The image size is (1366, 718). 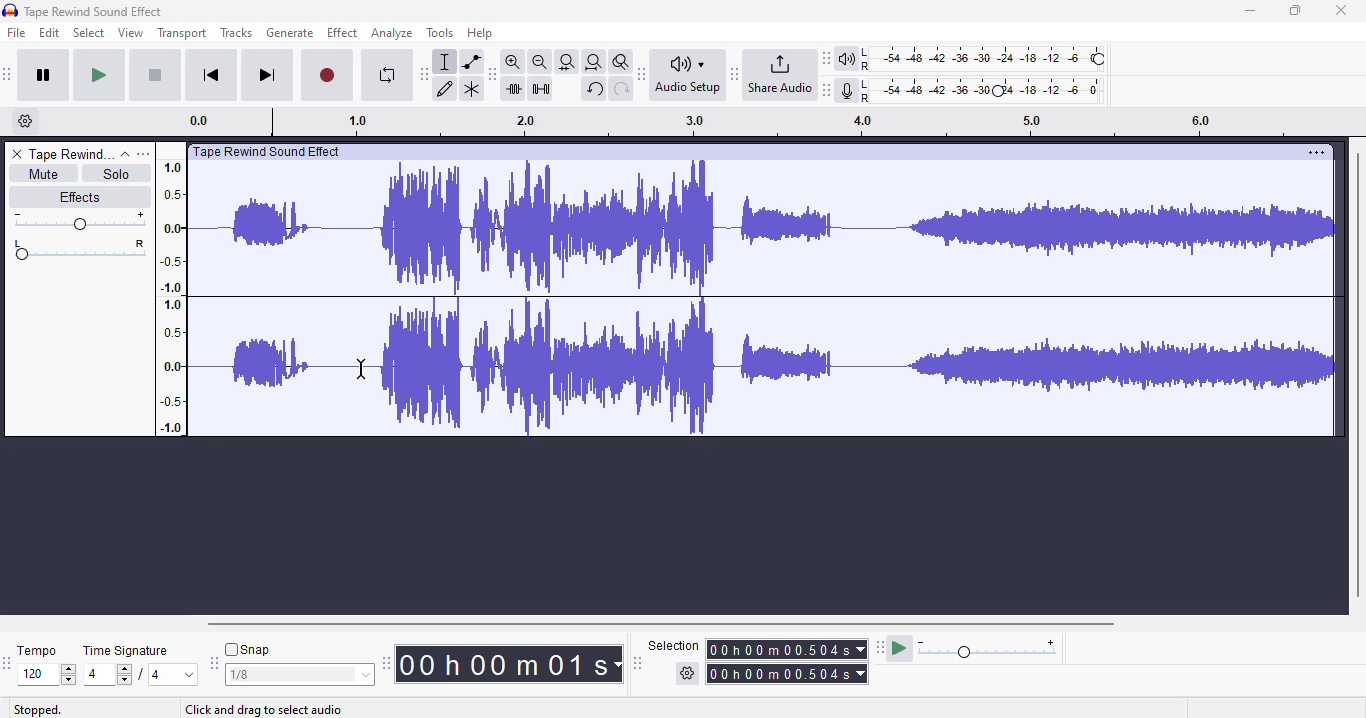 What do you see at coordinates (445, 90) in the screenshot?
I see `draw tool` at bounding box center [445, 90].